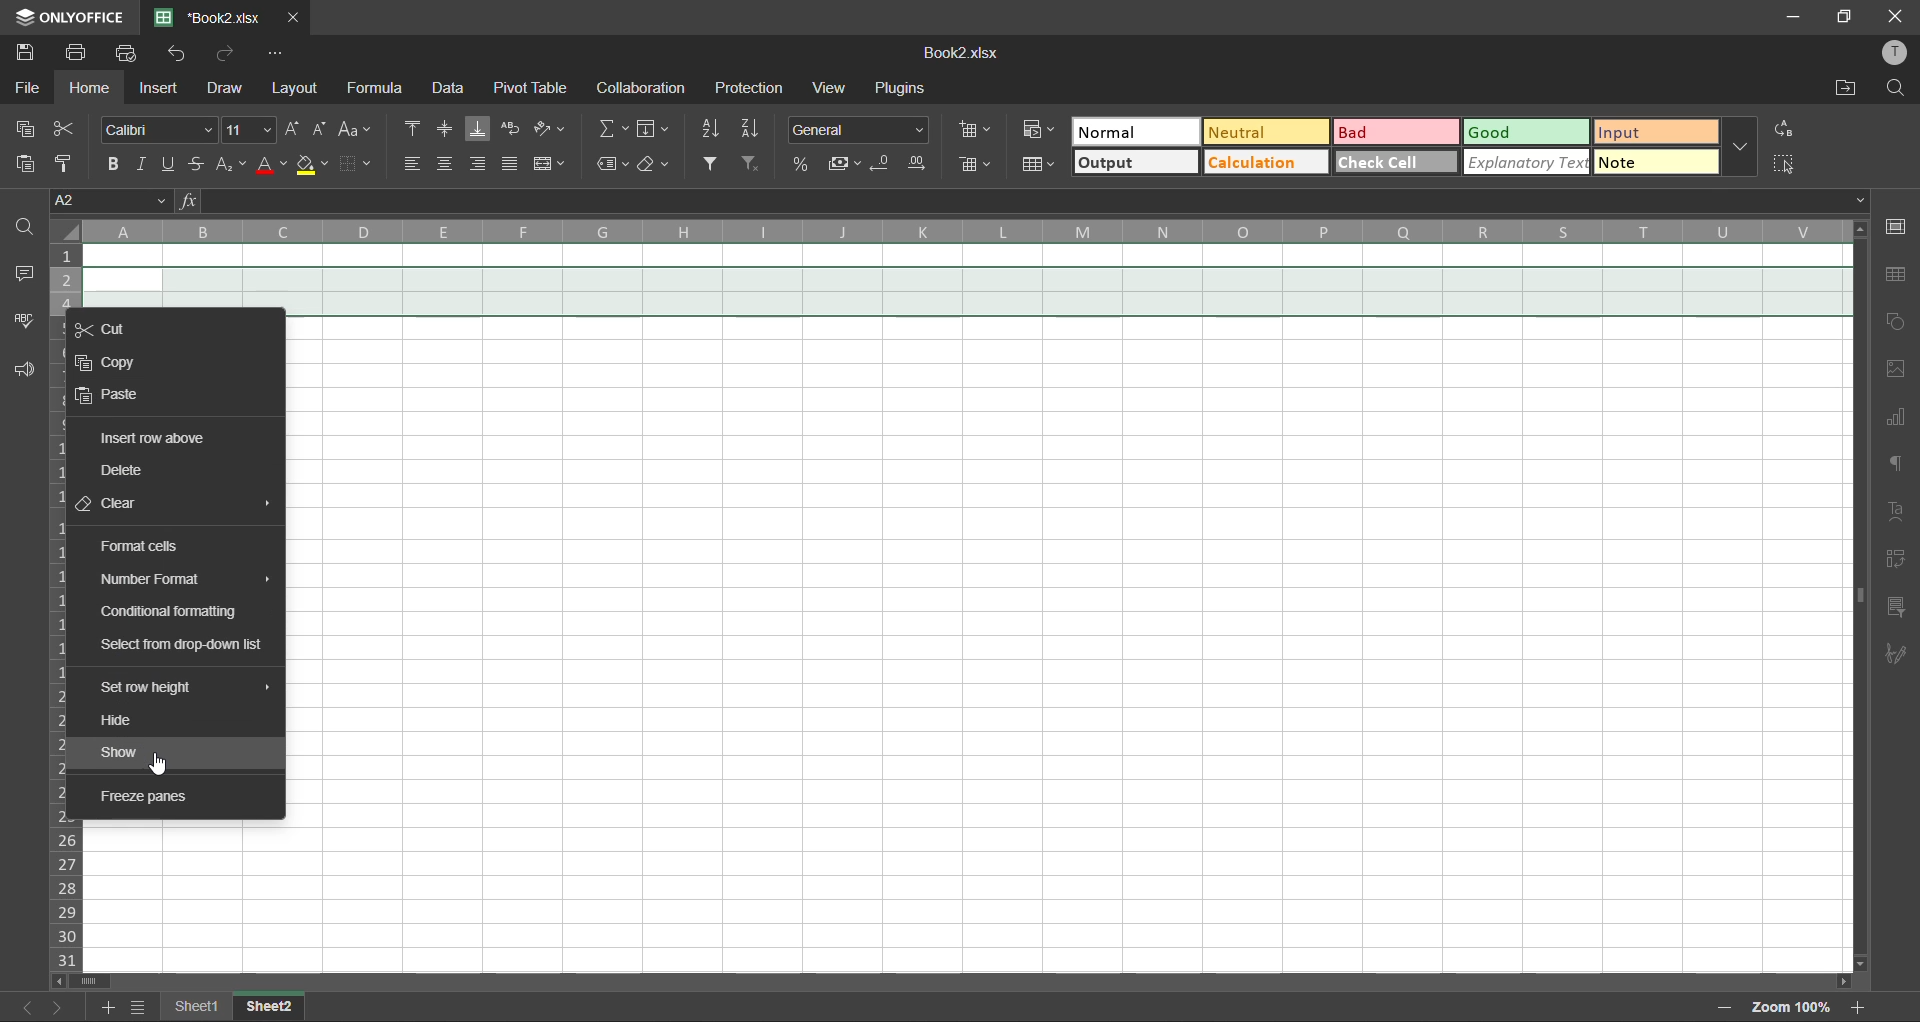  What do you see at coordinates (107, 1005) in the screenshot?
I see `add sheet` at bounding box center [107, 1005].